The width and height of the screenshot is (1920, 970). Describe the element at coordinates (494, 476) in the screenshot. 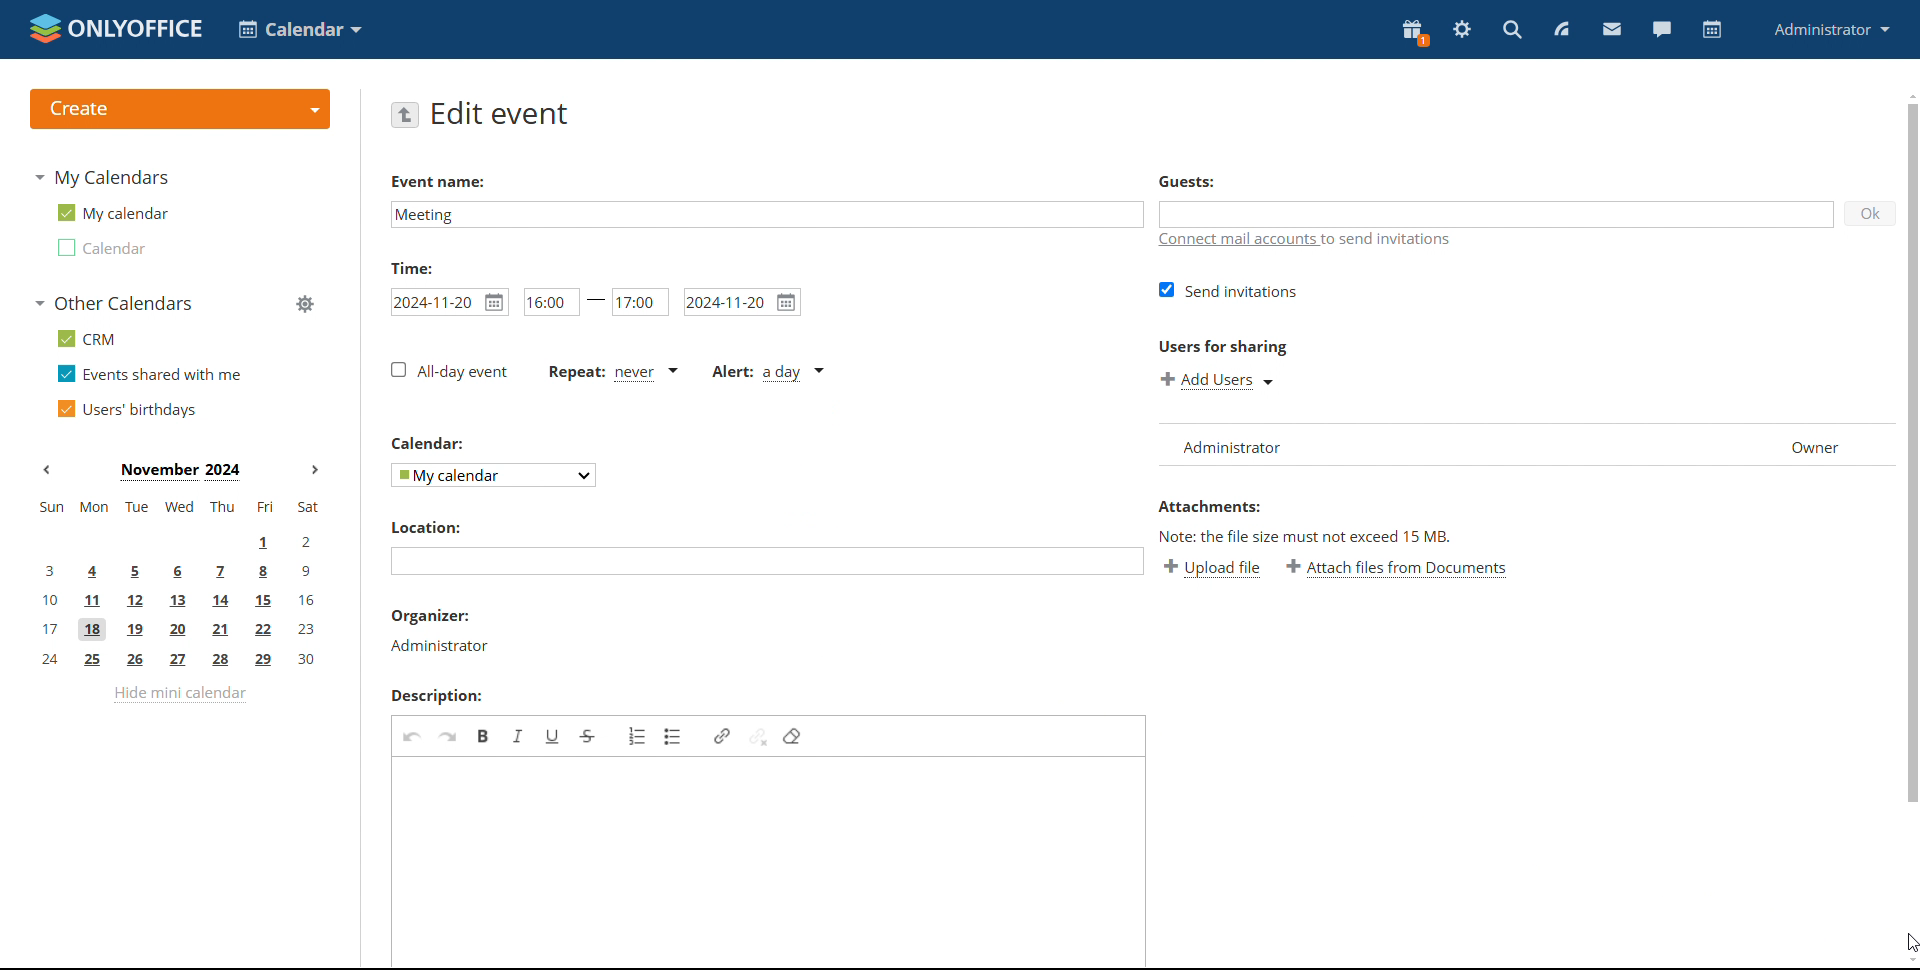

I see `select calendar` at that location.